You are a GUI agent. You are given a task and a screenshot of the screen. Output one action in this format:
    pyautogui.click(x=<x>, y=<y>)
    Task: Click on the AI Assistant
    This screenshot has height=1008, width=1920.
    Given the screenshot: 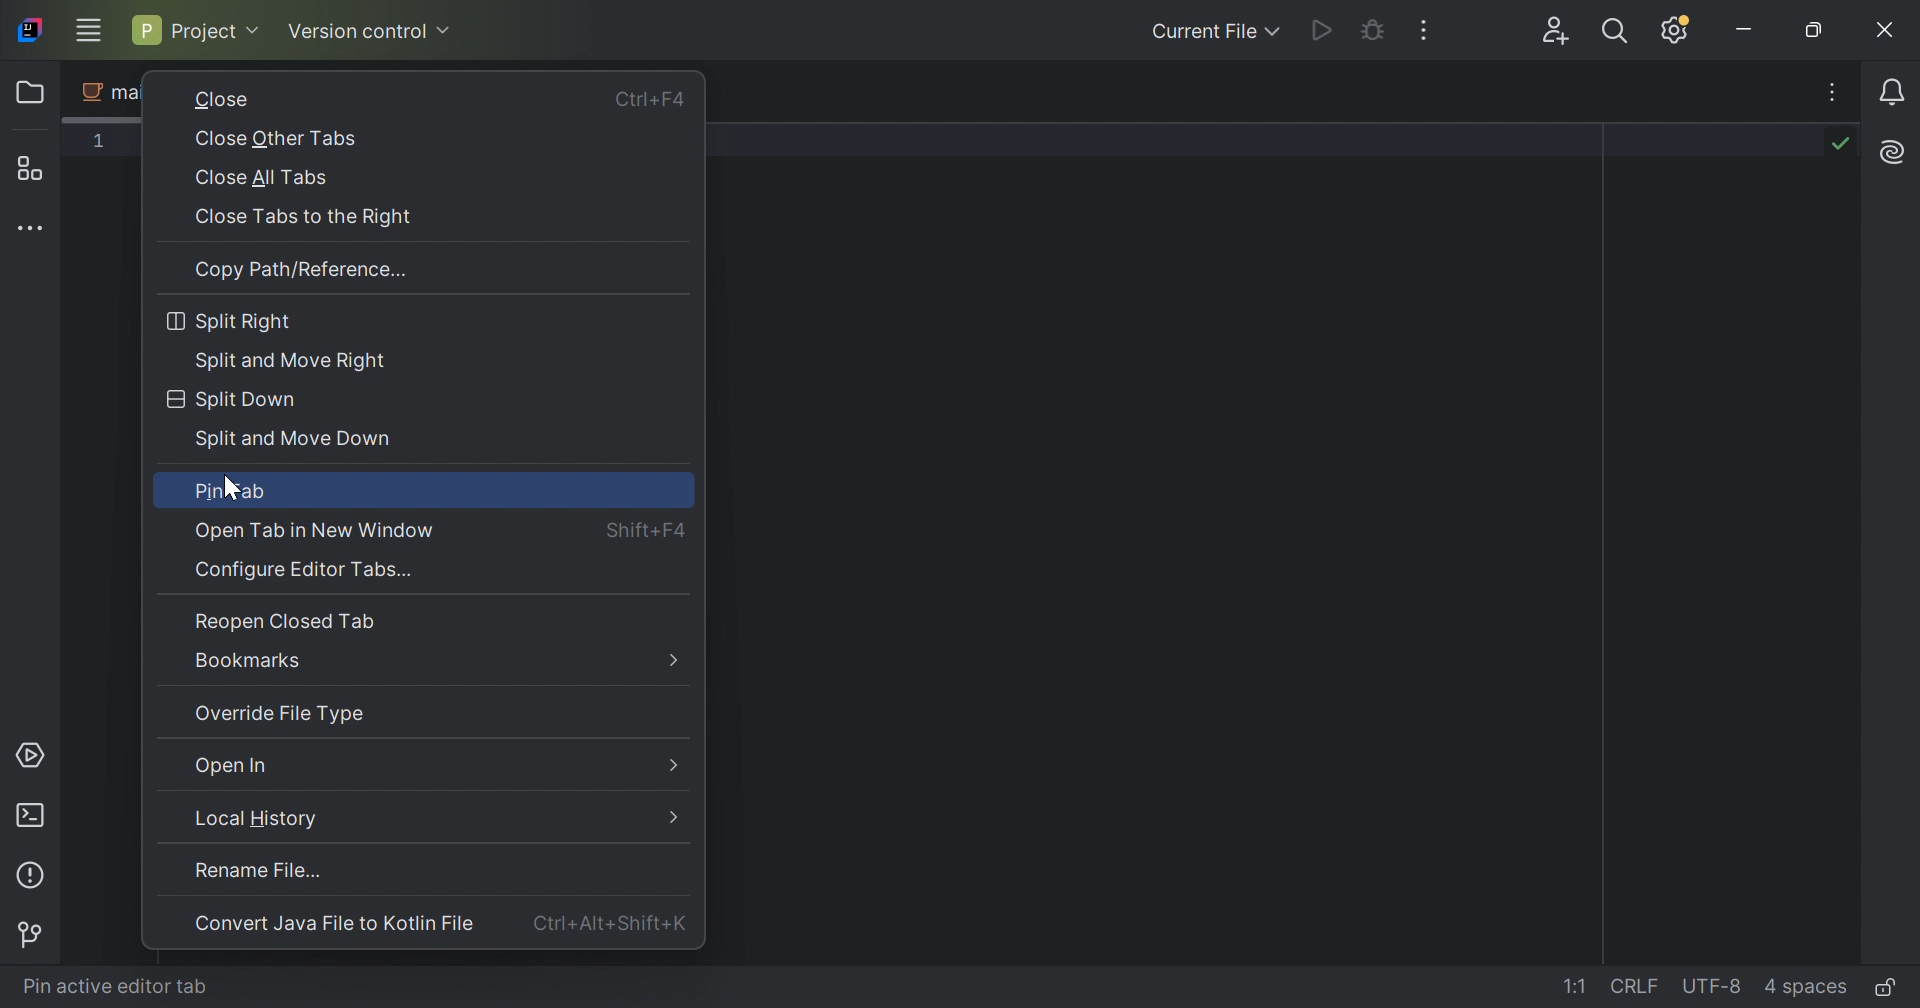 What is the action you would take?
    pyautogui.click(x=1896, y=150)
    